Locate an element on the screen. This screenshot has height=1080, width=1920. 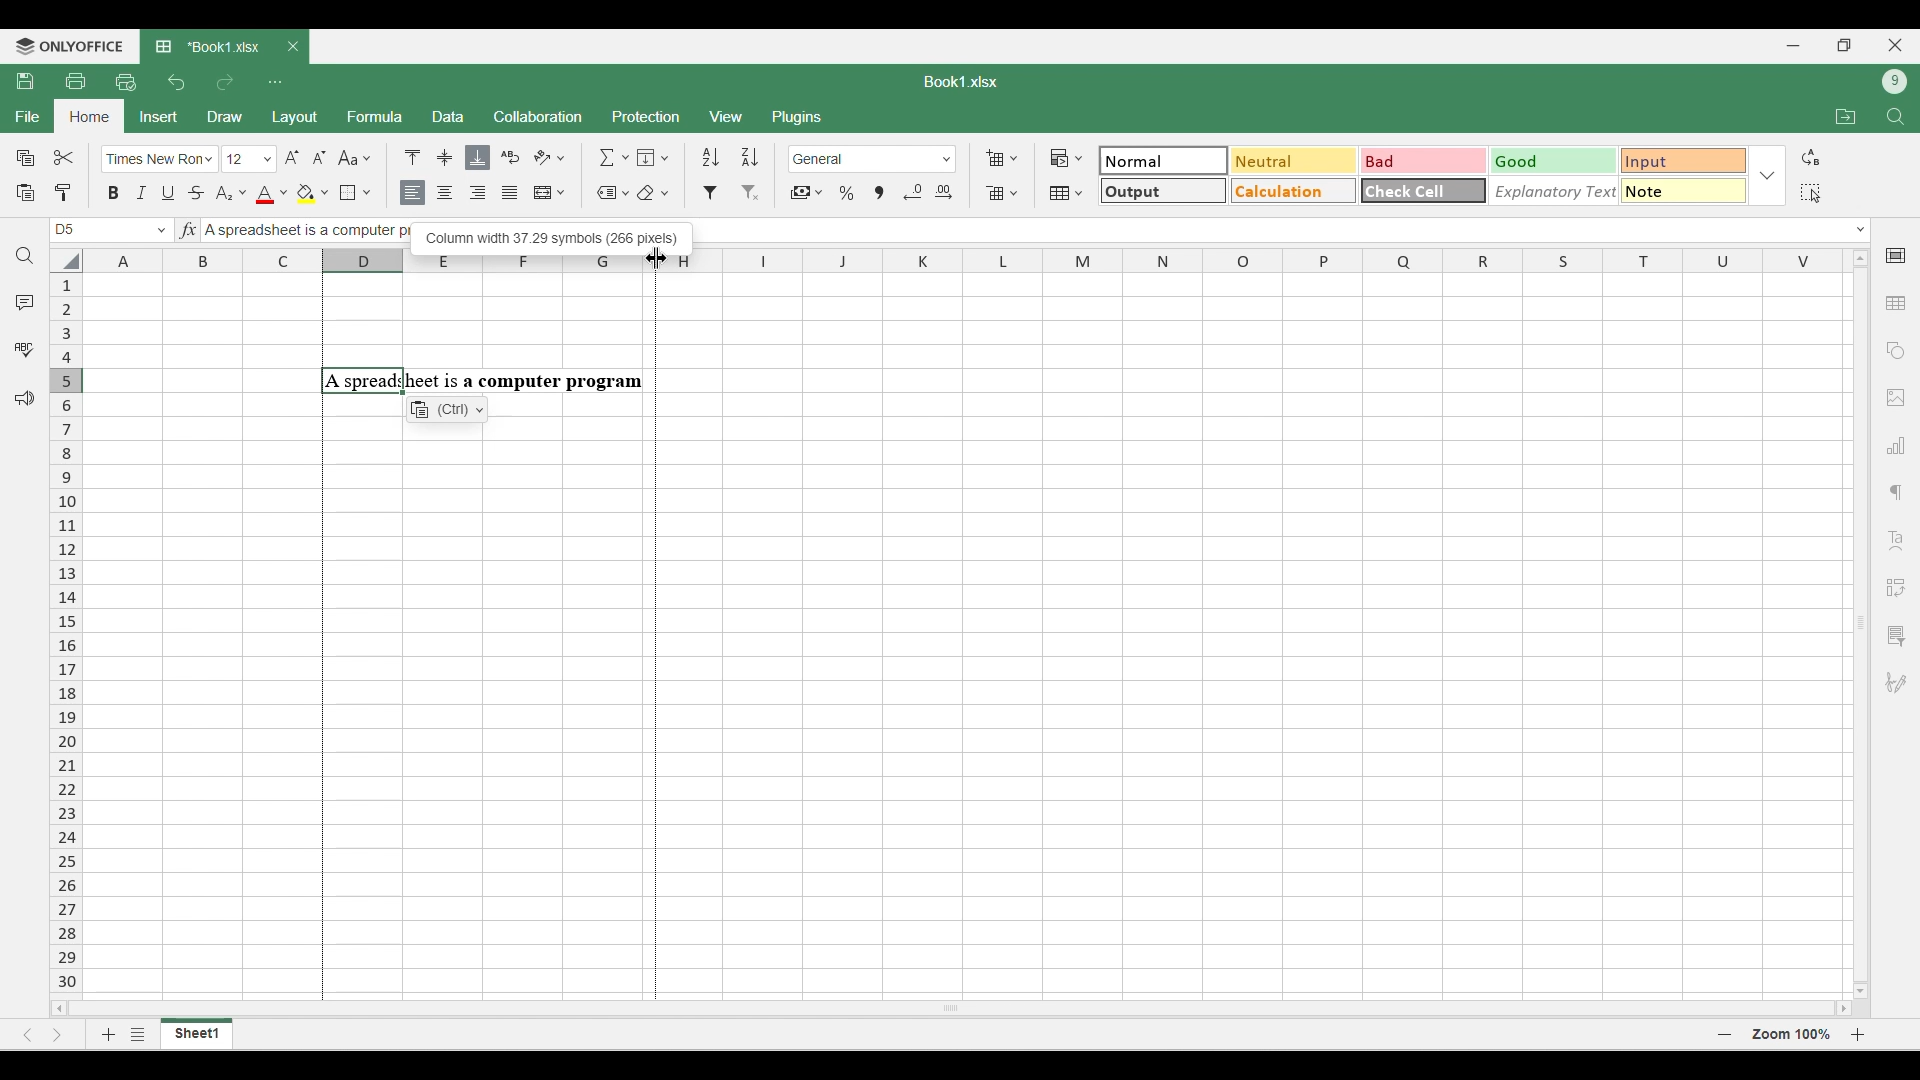
Zoom in is located at coordinates (1858, 1034).